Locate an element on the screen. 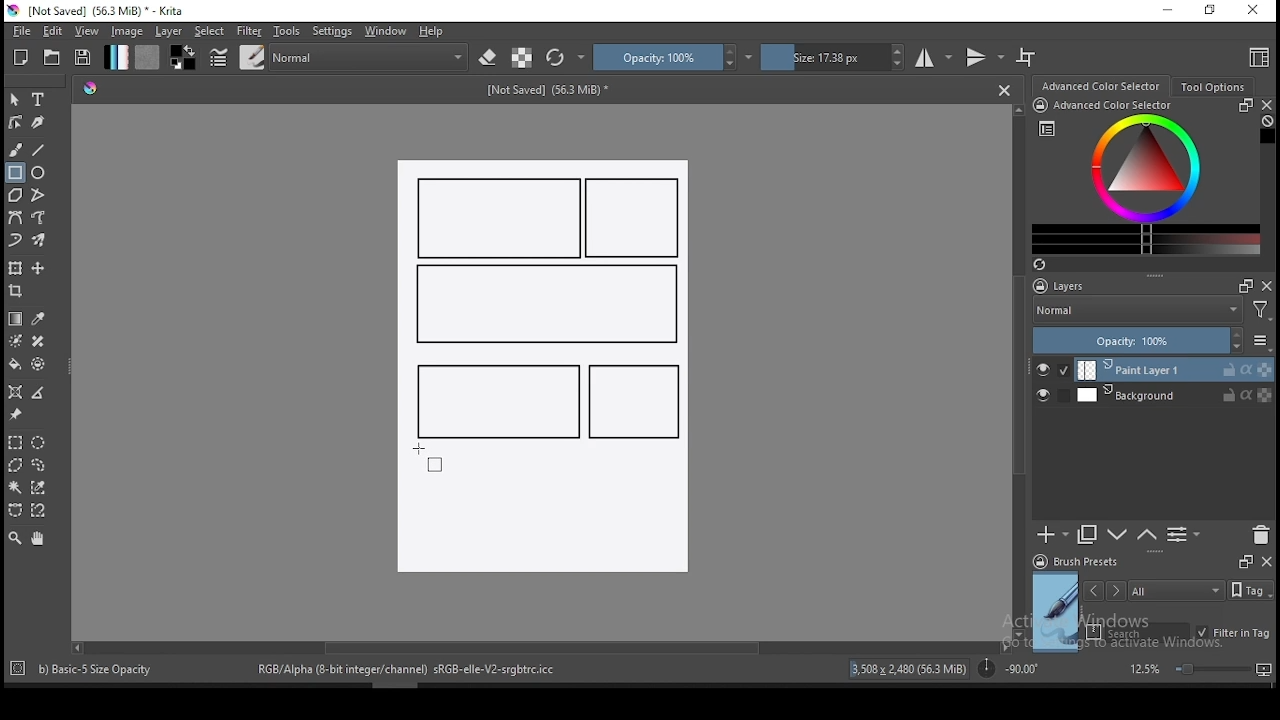 This screenshot has height=720, width=1280. polygon selection tool is located at coordinates (16, 465).